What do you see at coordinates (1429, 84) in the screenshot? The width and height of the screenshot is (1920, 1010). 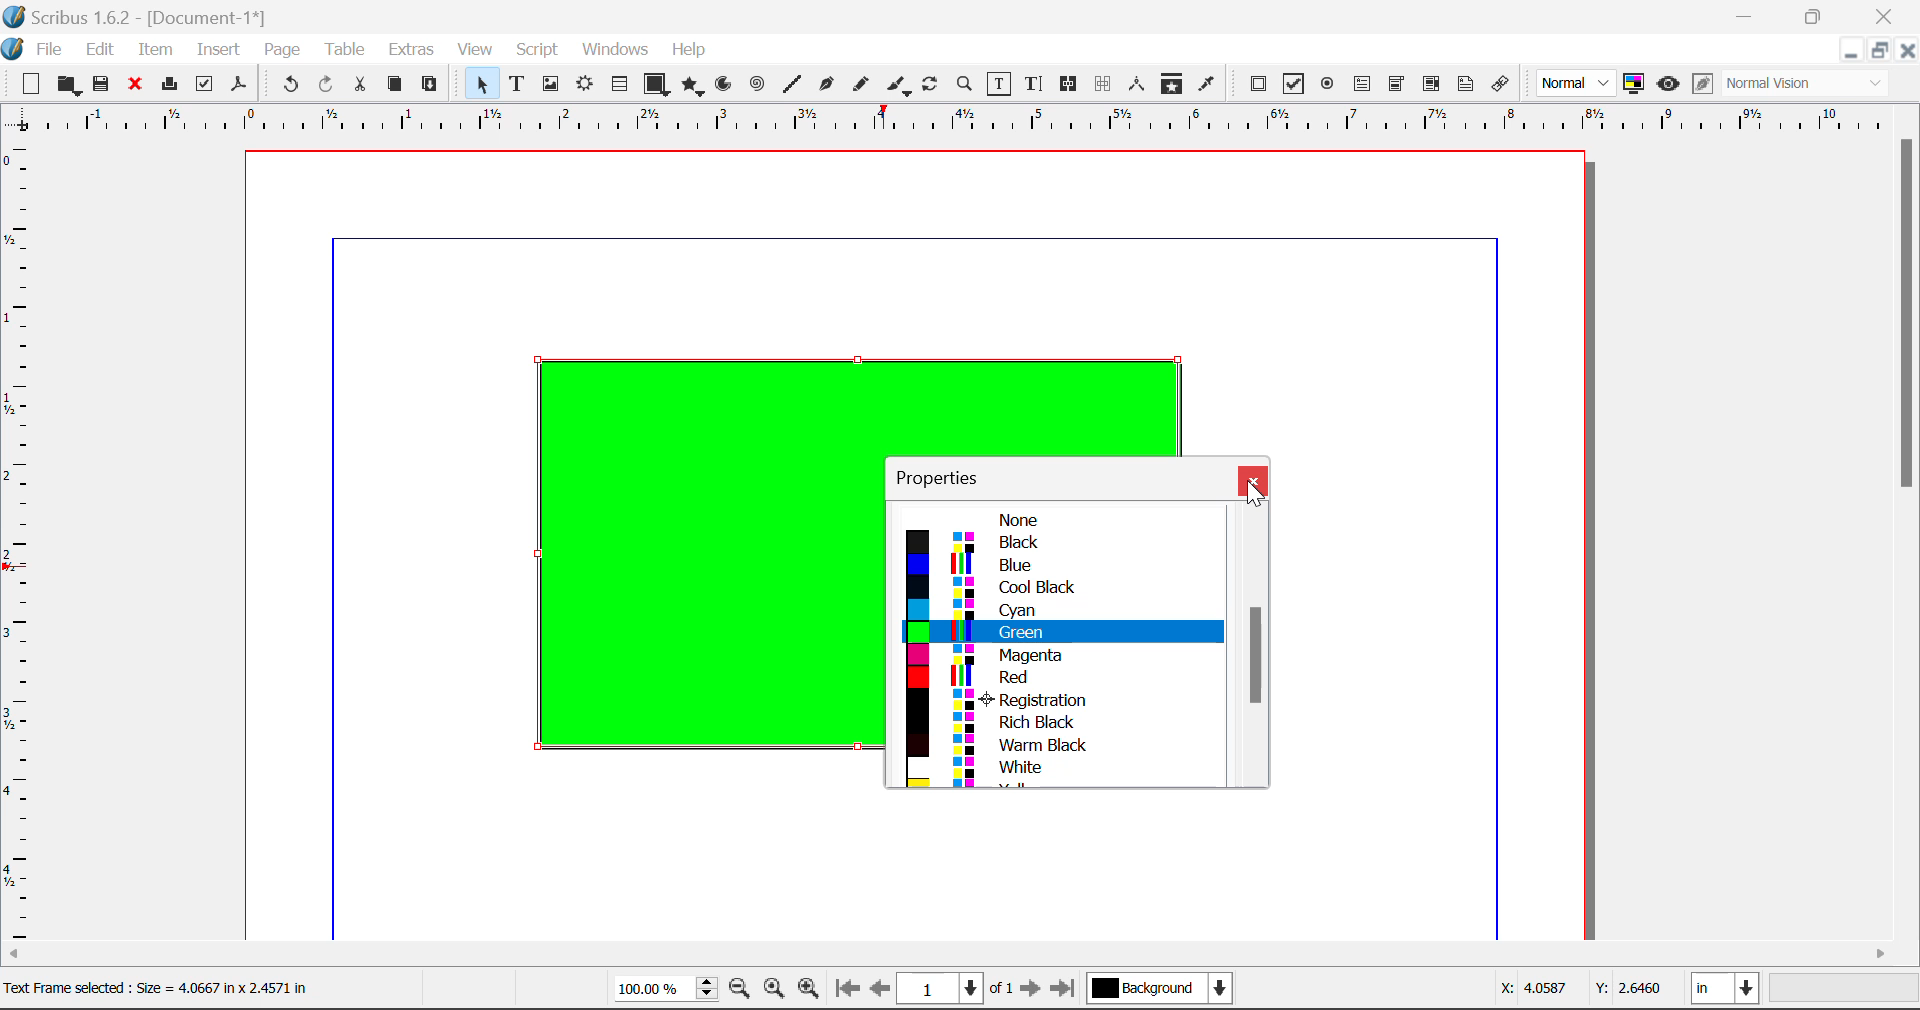 I see `Pdf Listbox` at bounding box center [1429, 84].